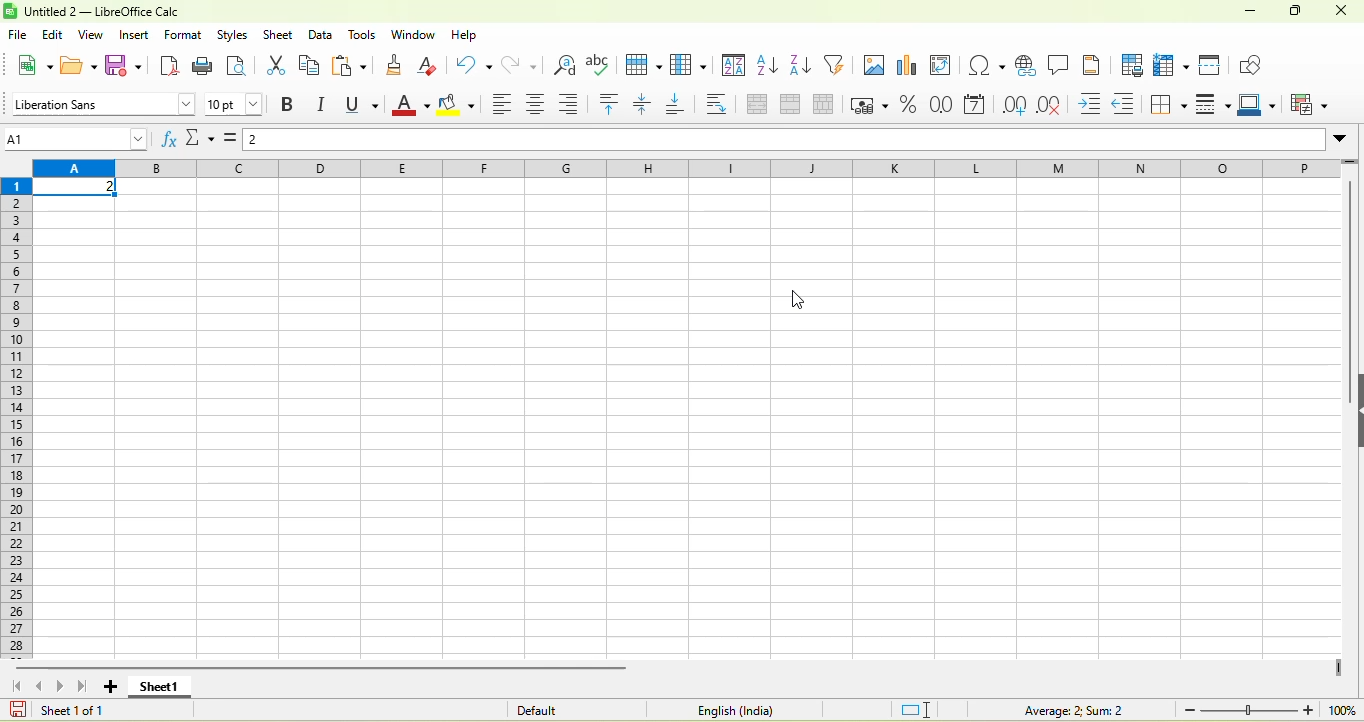 The width and height of the screenshot is (1364, 722). Describe the element at coordinates (685, 168) in the screenshot. I see `column headings` at that location.